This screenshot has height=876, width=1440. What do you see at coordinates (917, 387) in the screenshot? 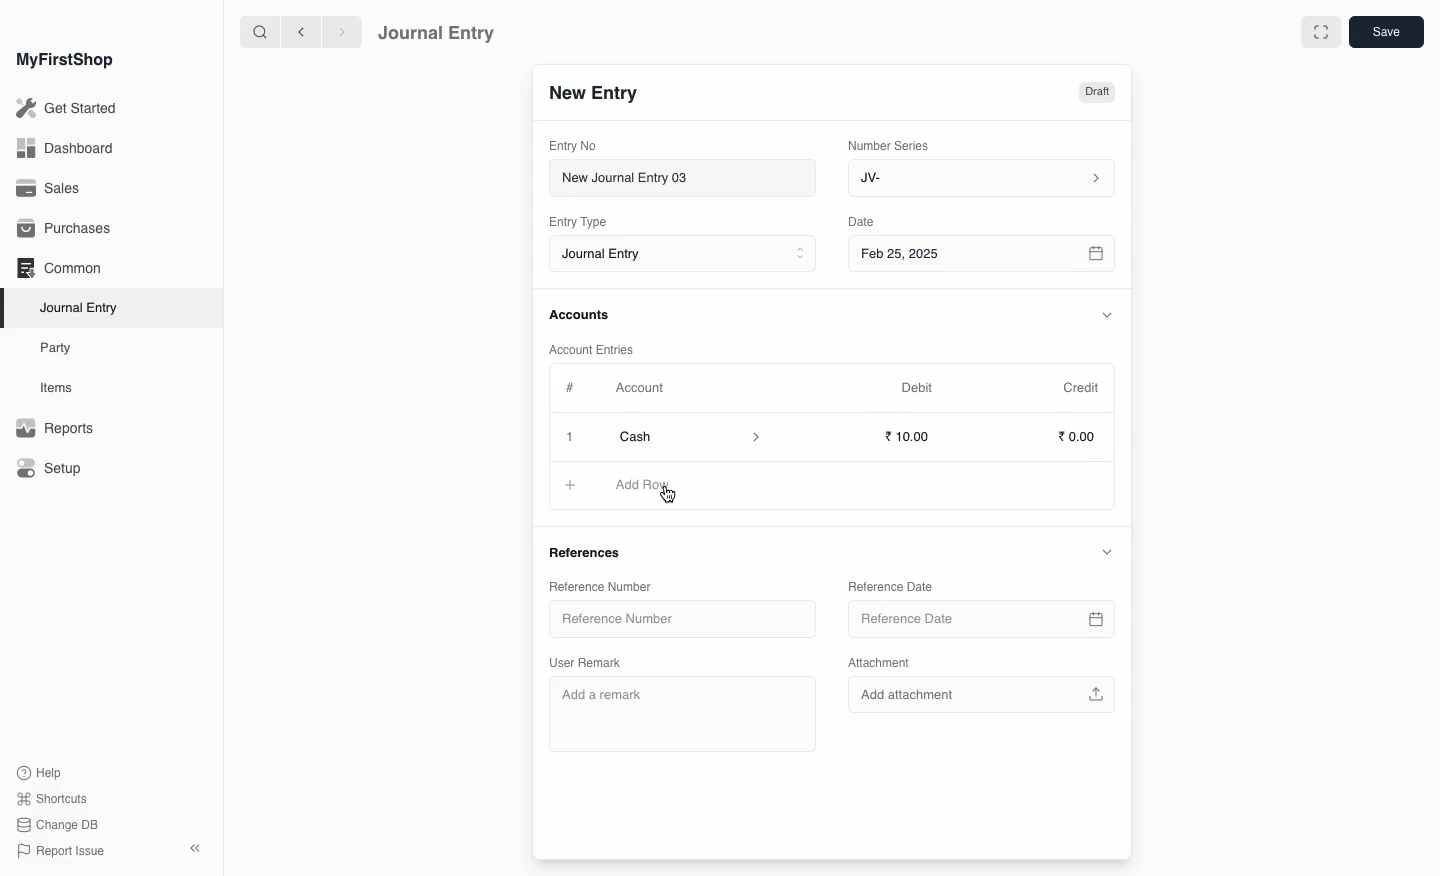
I see `Debit` at bounding box center [917, 387].